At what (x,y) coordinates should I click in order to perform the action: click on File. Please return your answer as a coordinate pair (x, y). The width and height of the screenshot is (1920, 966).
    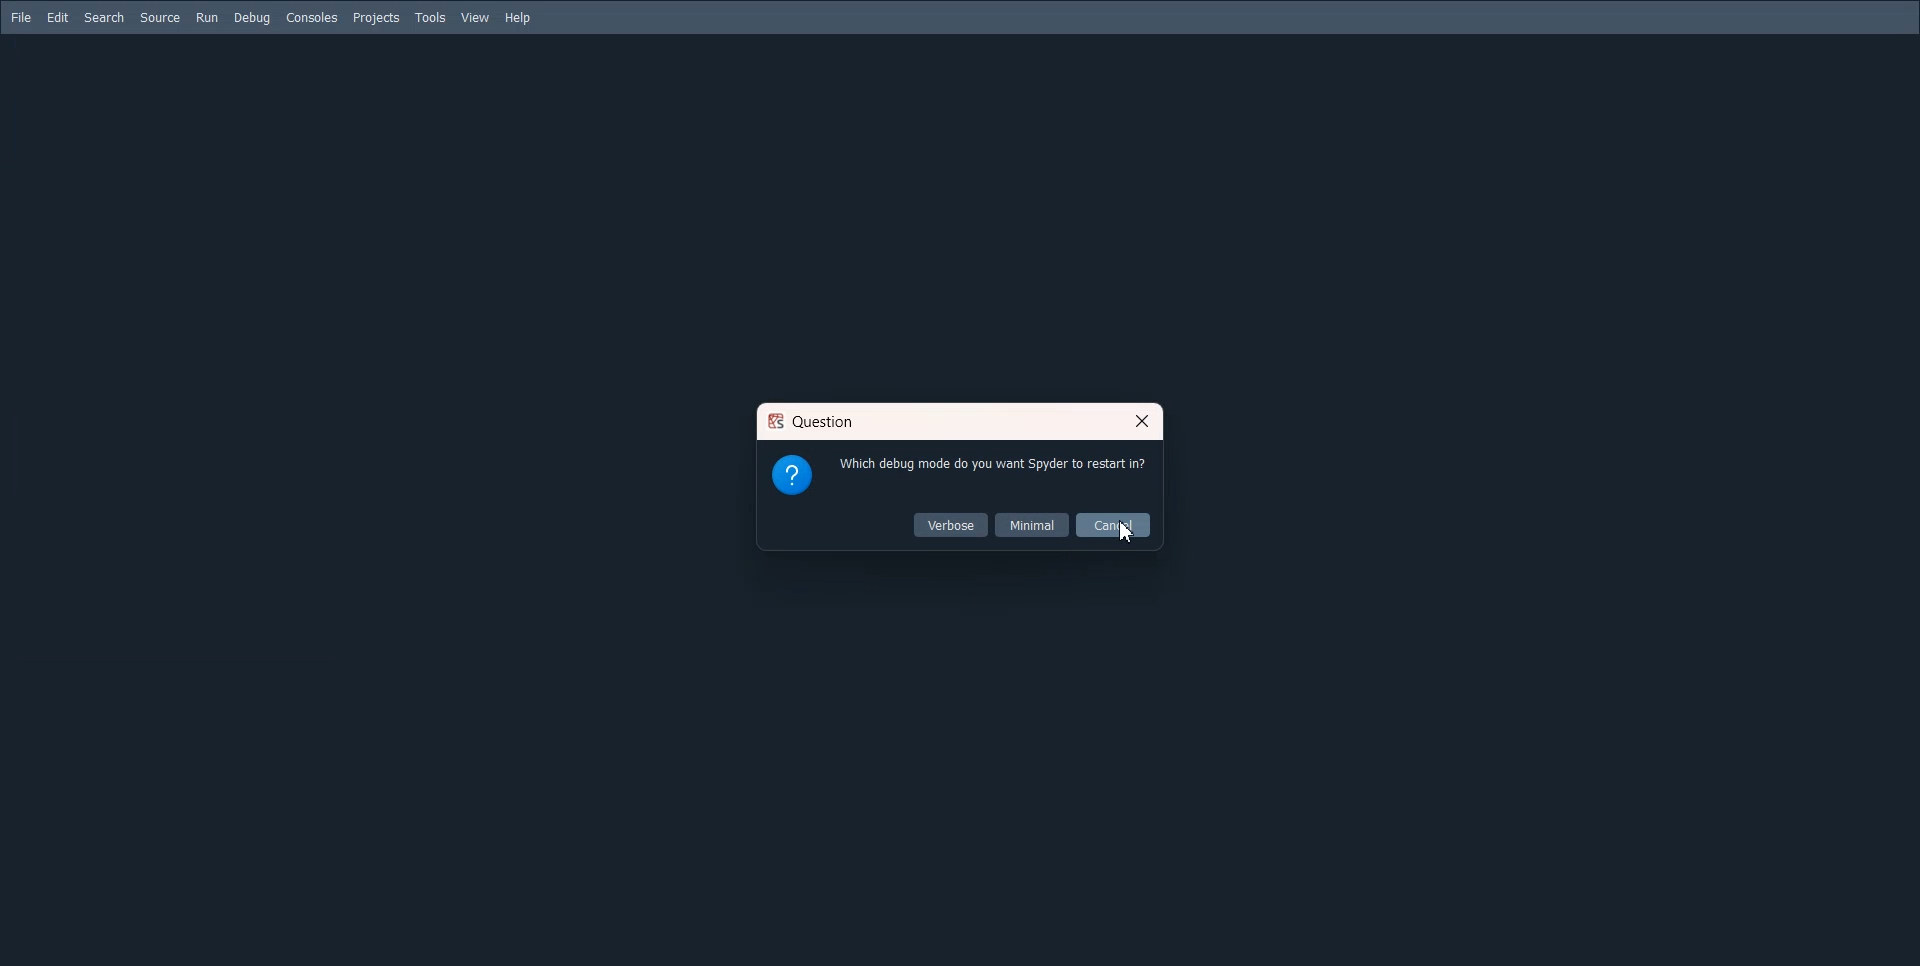
    Looking at the image, I should click on (22, 18).